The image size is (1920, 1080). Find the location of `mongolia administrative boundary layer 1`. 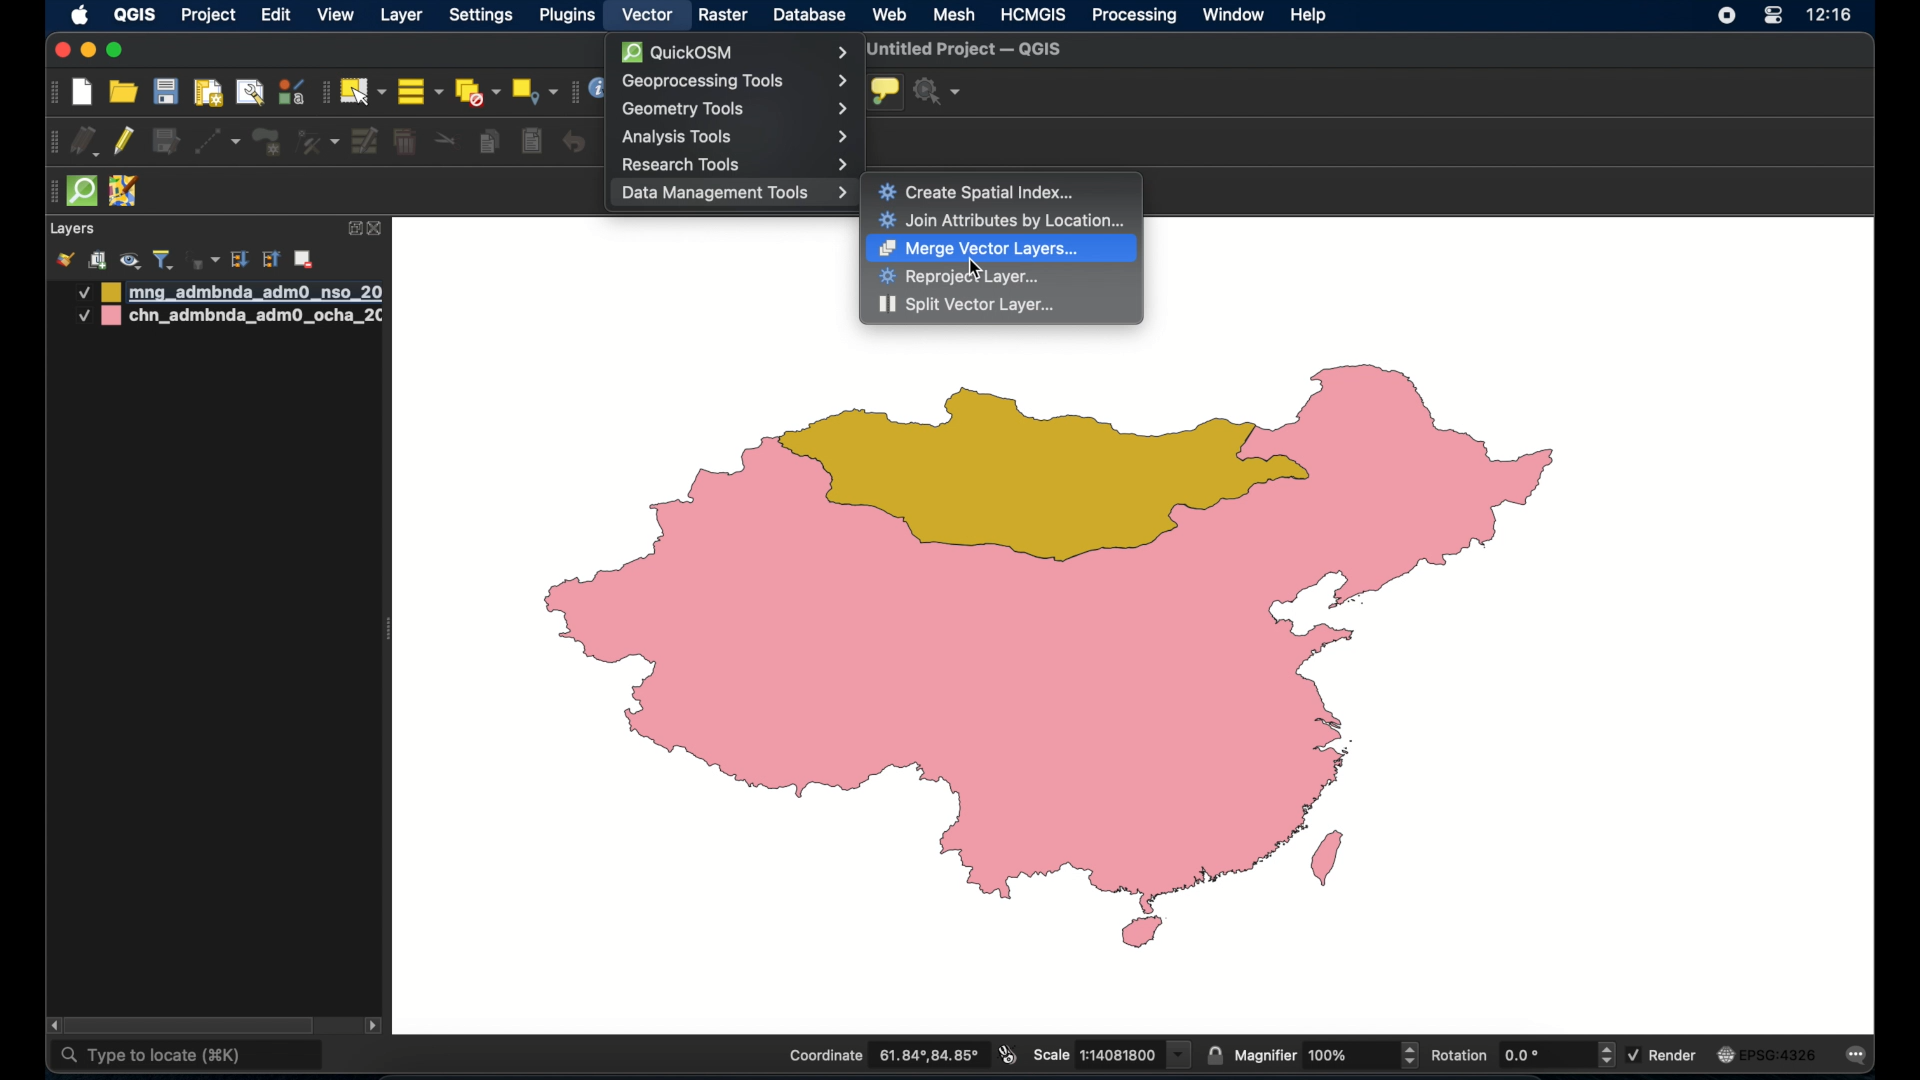

mongolia administrative boundary layer 1 is located at coordinates (227, 292).